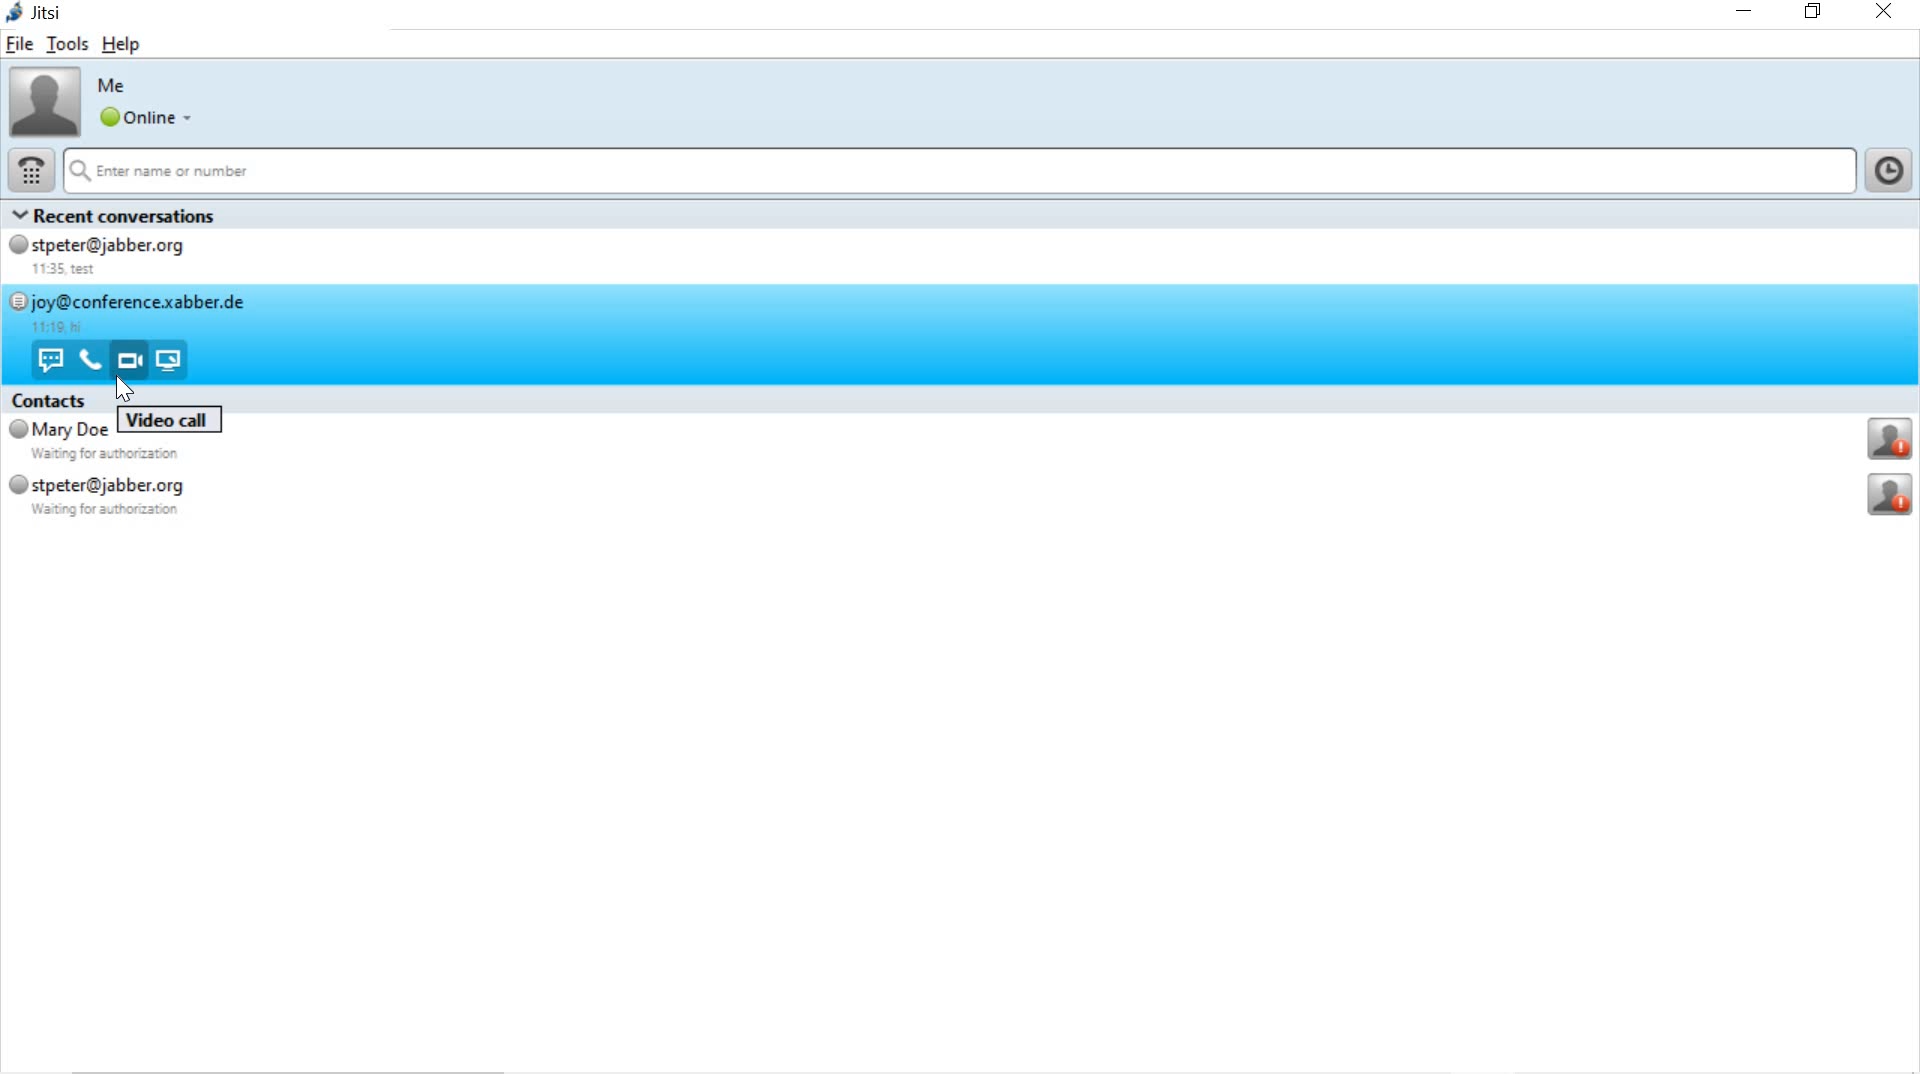 The image size is (1920, 1074). What do you see at coordinates (134, 312) in the screenshot?
I see ` joy@conference.xabber.de 11:19 hi` at bounding box center [134, 312].